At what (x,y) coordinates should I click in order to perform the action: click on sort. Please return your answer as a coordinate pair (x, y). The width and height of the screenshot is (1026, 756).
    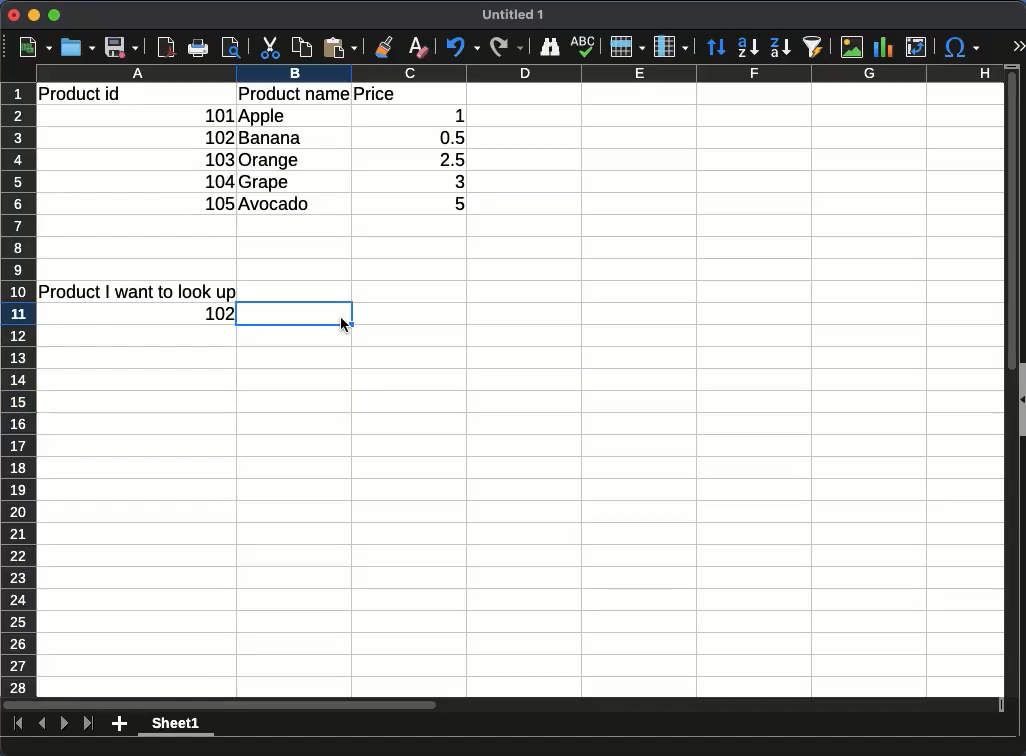
    Looking at the image, I should click on (813, 47).